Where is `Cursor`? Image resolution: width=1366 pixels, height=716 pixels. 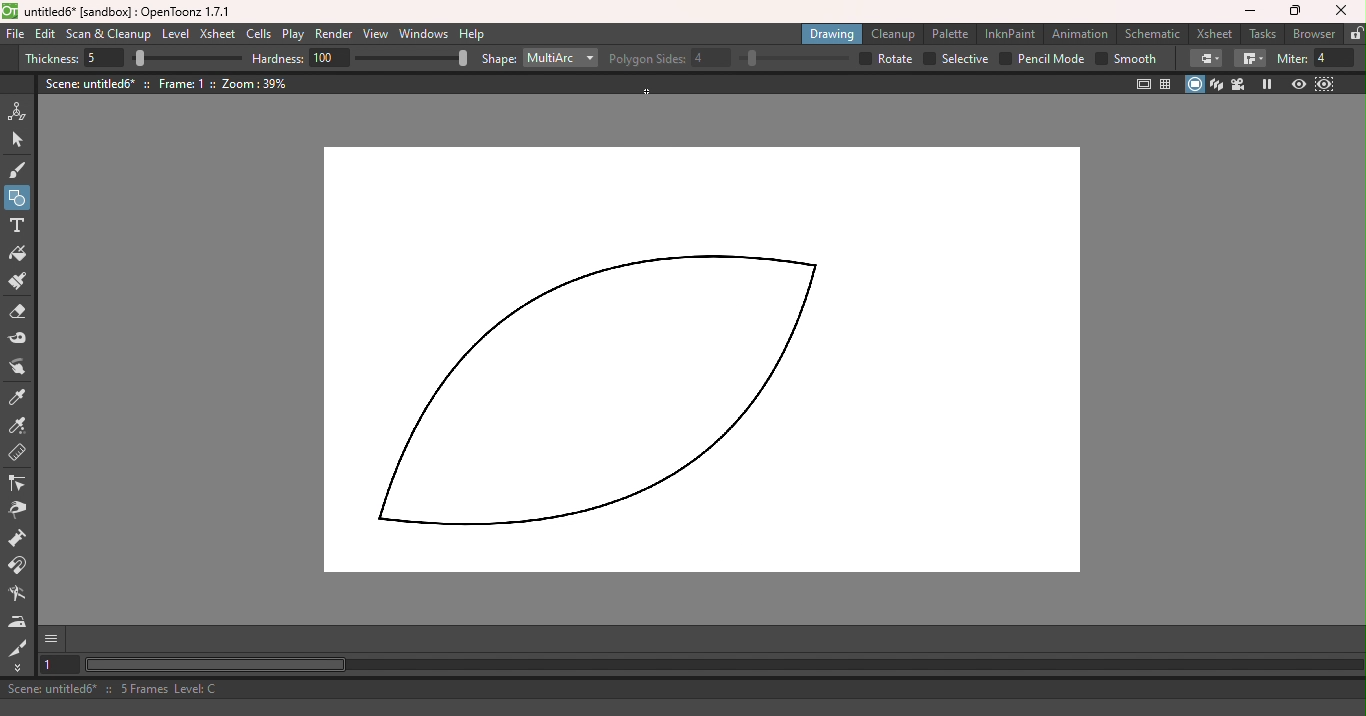
Cursor is located at coordinates (647, 91).